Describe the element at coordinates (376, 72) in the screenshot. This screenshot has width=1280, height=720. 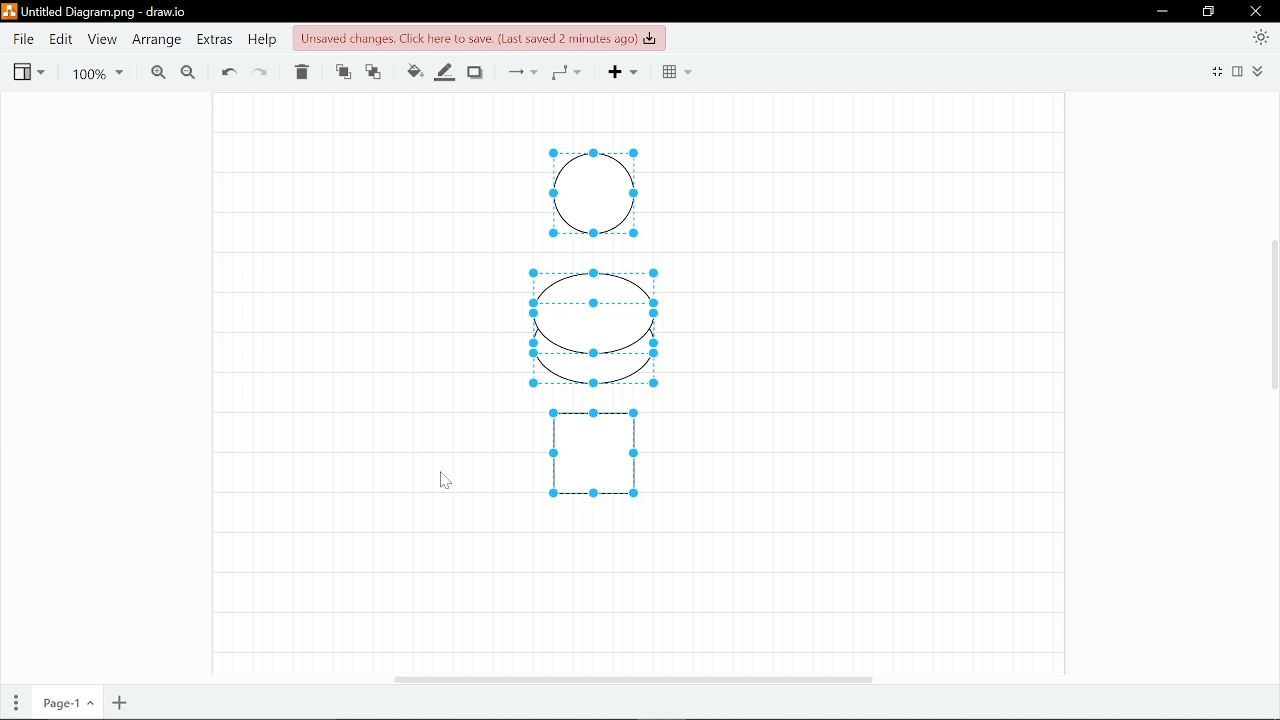
I see `Move backwards` at that location.